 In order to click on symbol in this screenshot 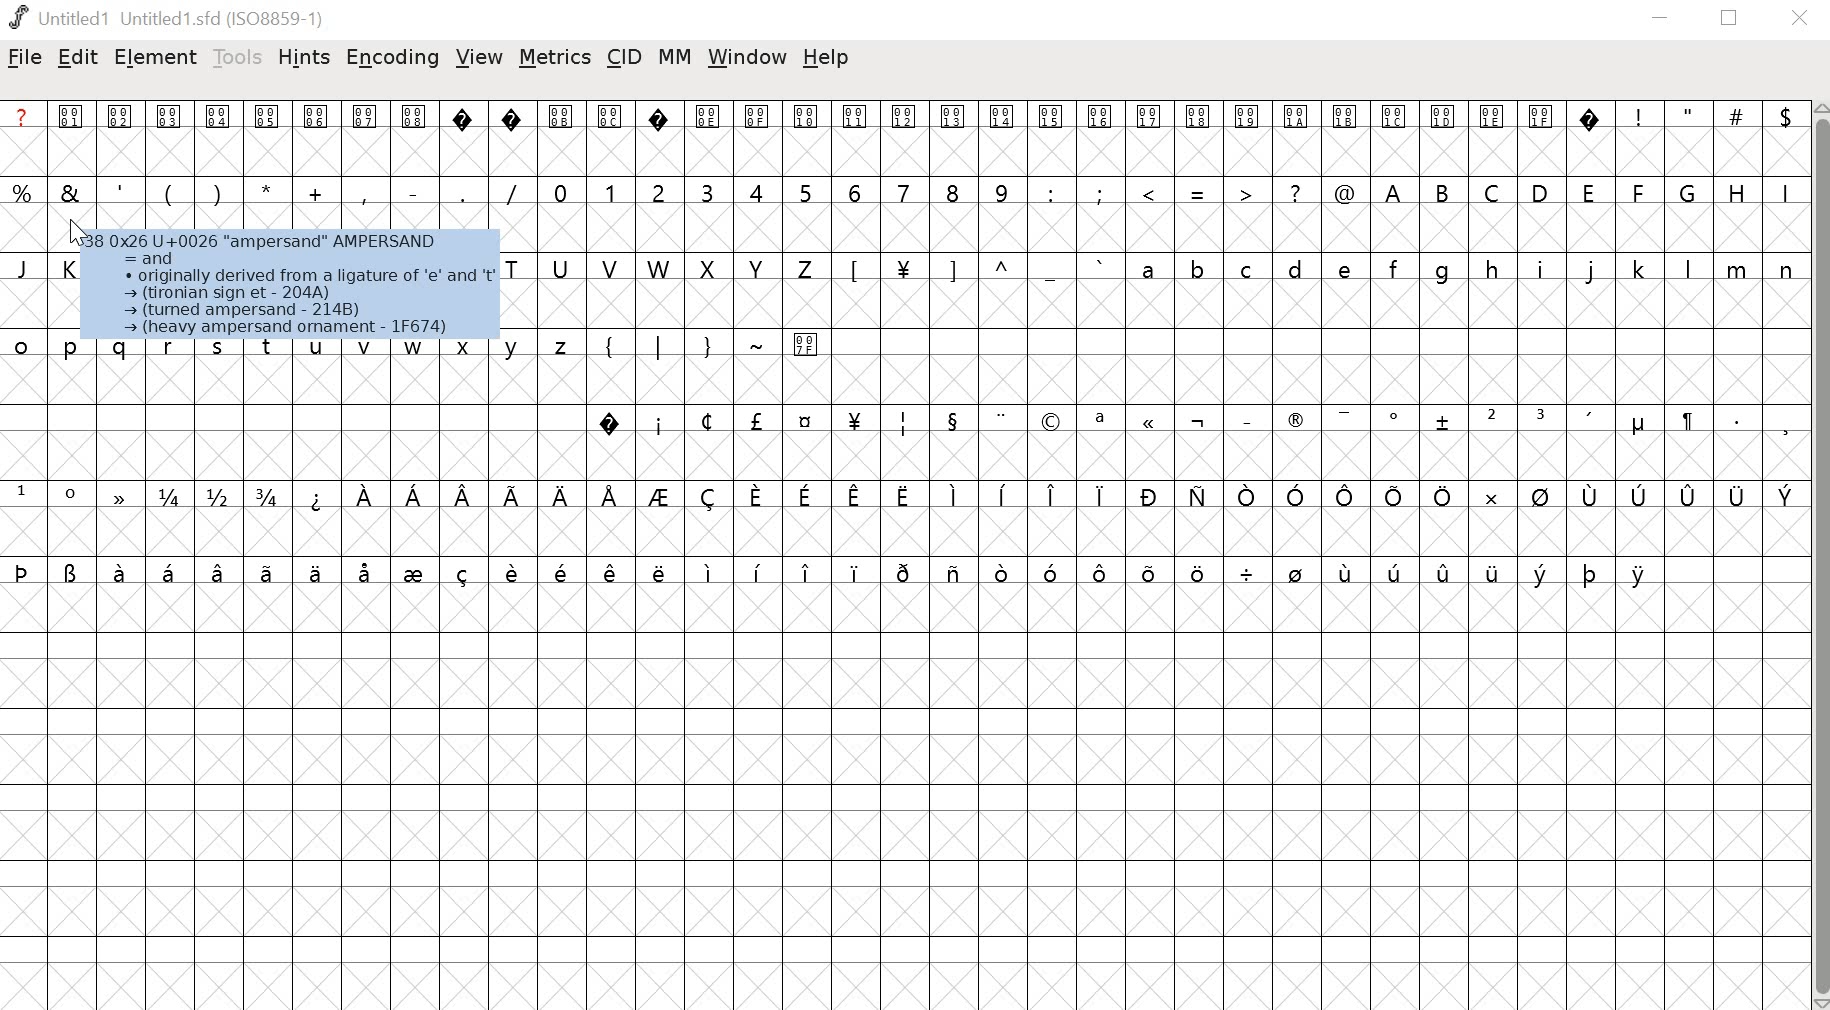, I will do `click(1738, 495)`.